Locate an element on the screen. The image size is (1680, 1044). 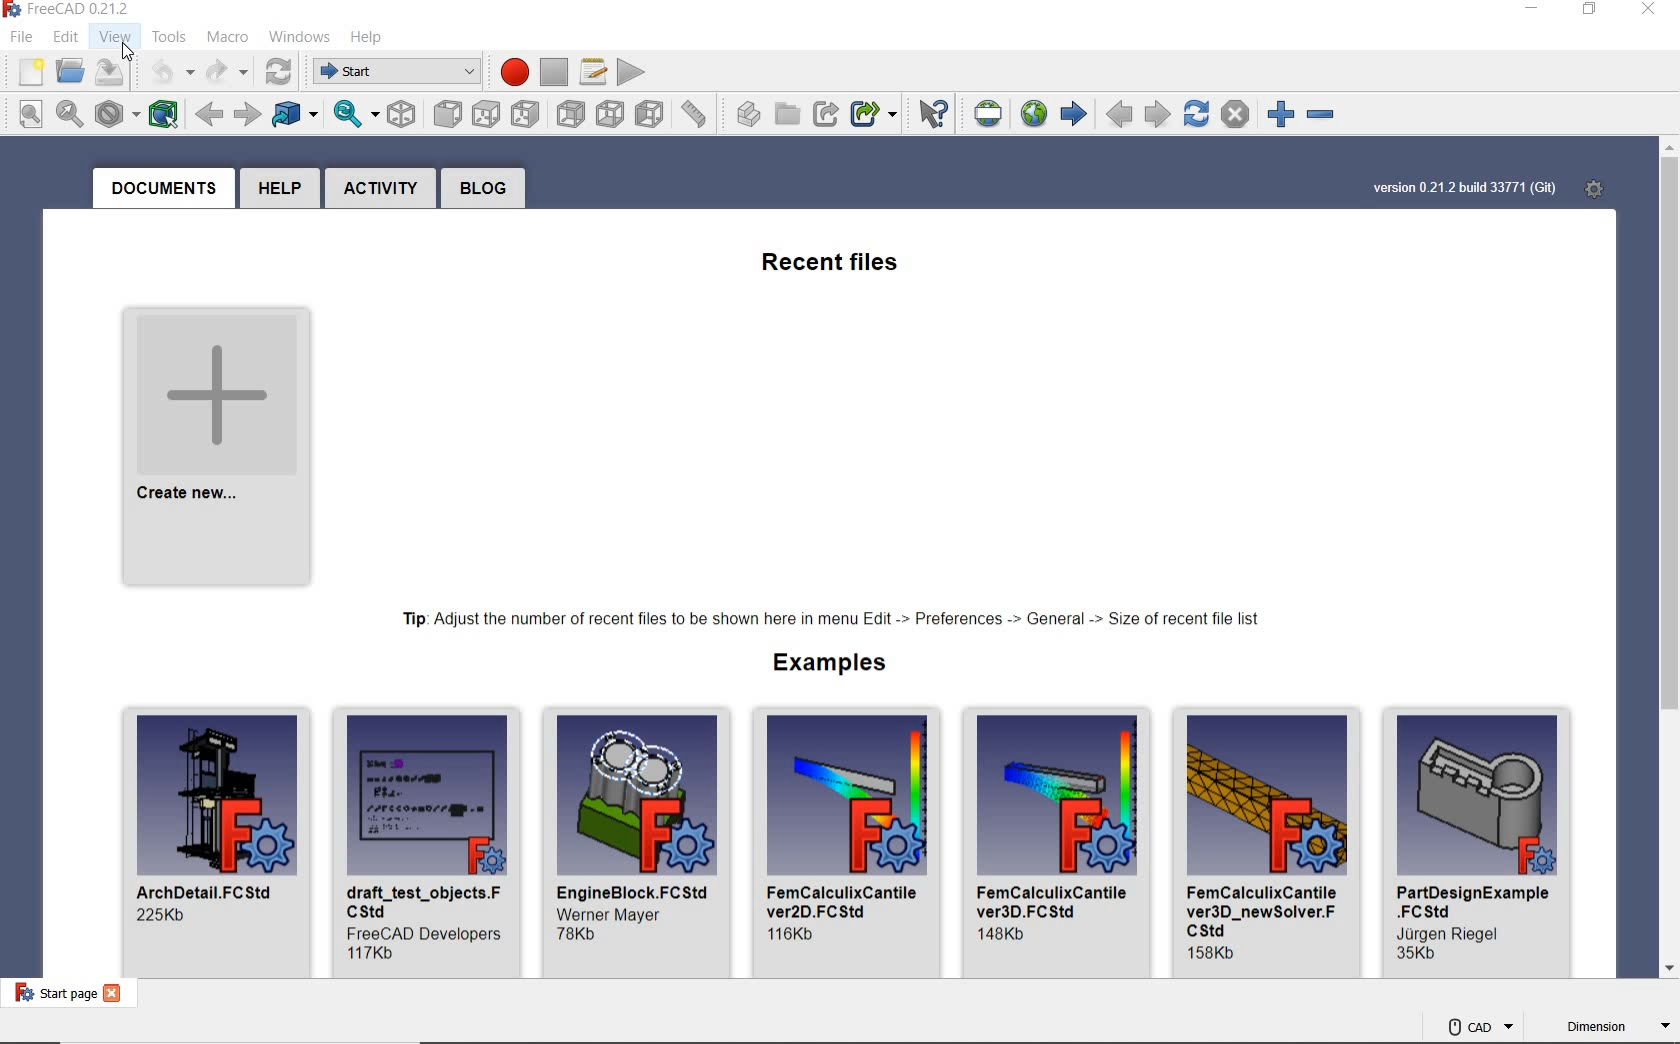
save is located at coordinates (109, 73).